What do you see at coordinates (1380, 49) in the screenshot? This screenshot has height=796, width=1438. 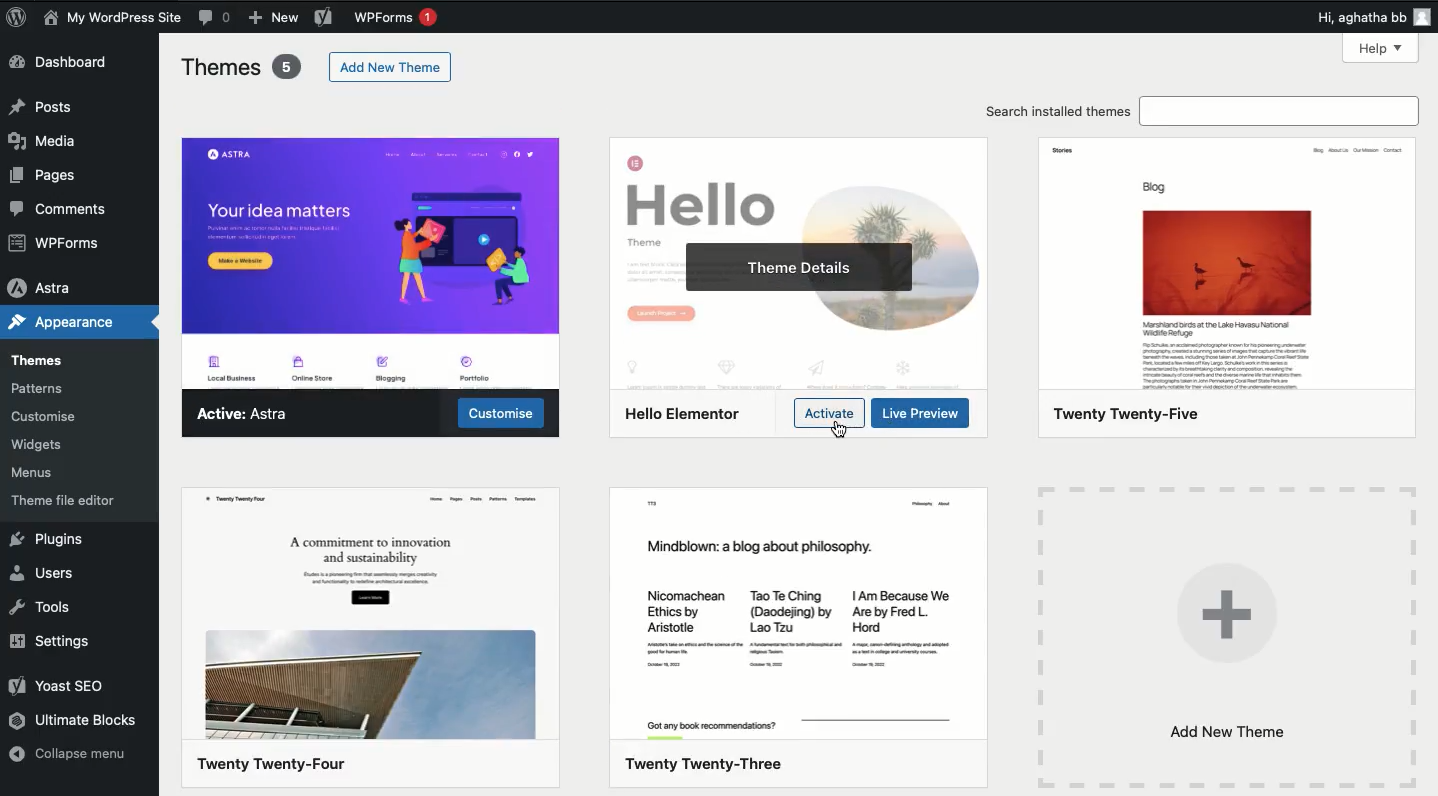 I see `Help` at bounding box center [1380, 49].